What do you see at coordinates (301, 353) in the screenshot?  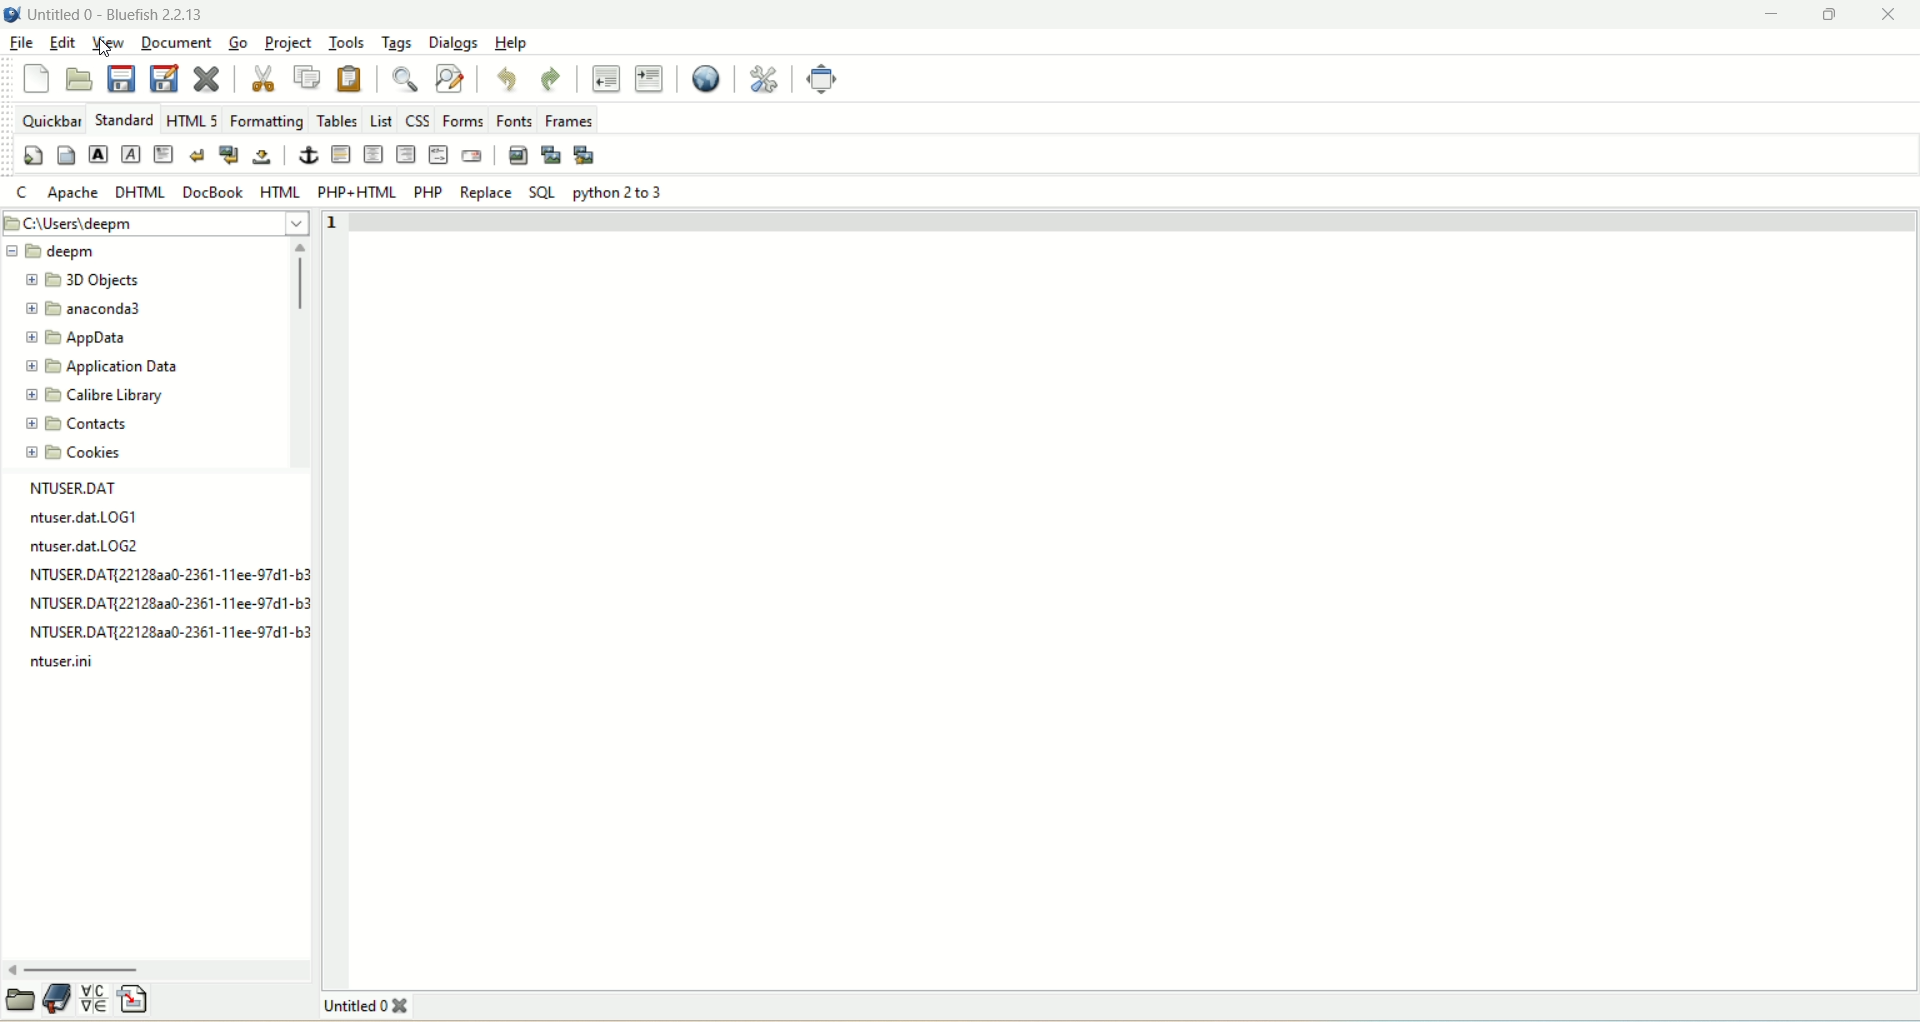 I see `vertical scroll bar` at bounding box center [301, 353].